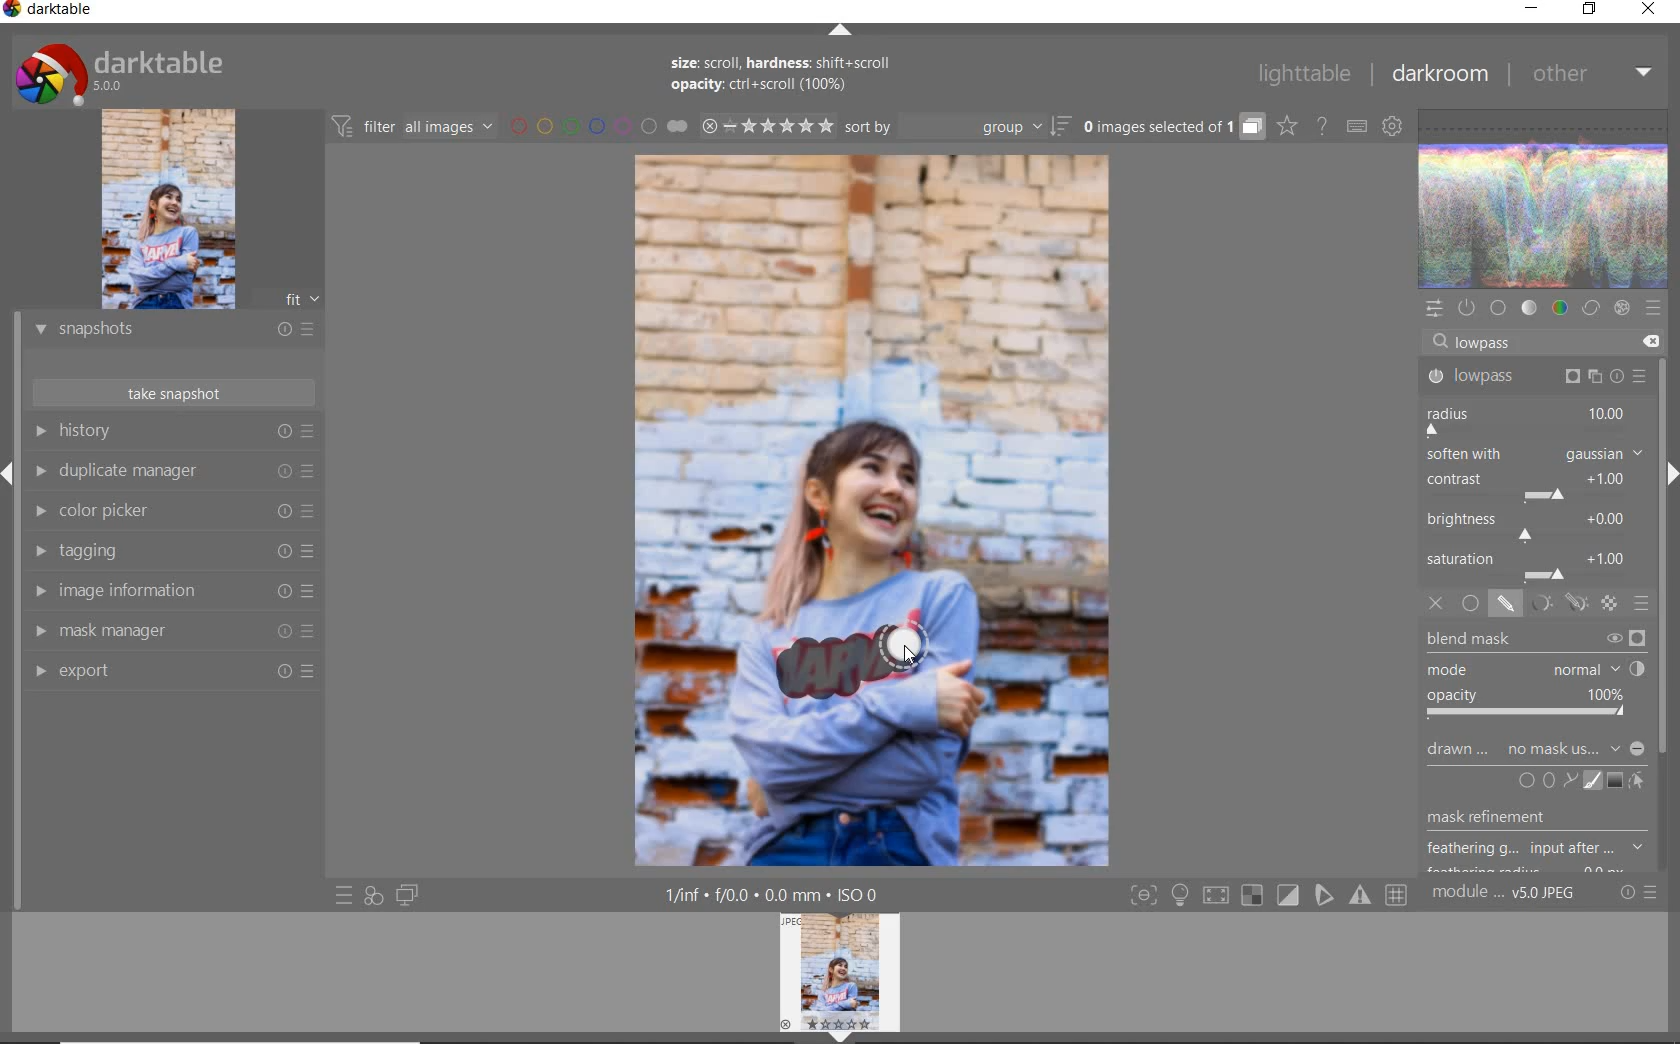  What do you see at coordinates (1575, 750) in the screenshot?
I see `no mask` at bounding box center [1575, 750].